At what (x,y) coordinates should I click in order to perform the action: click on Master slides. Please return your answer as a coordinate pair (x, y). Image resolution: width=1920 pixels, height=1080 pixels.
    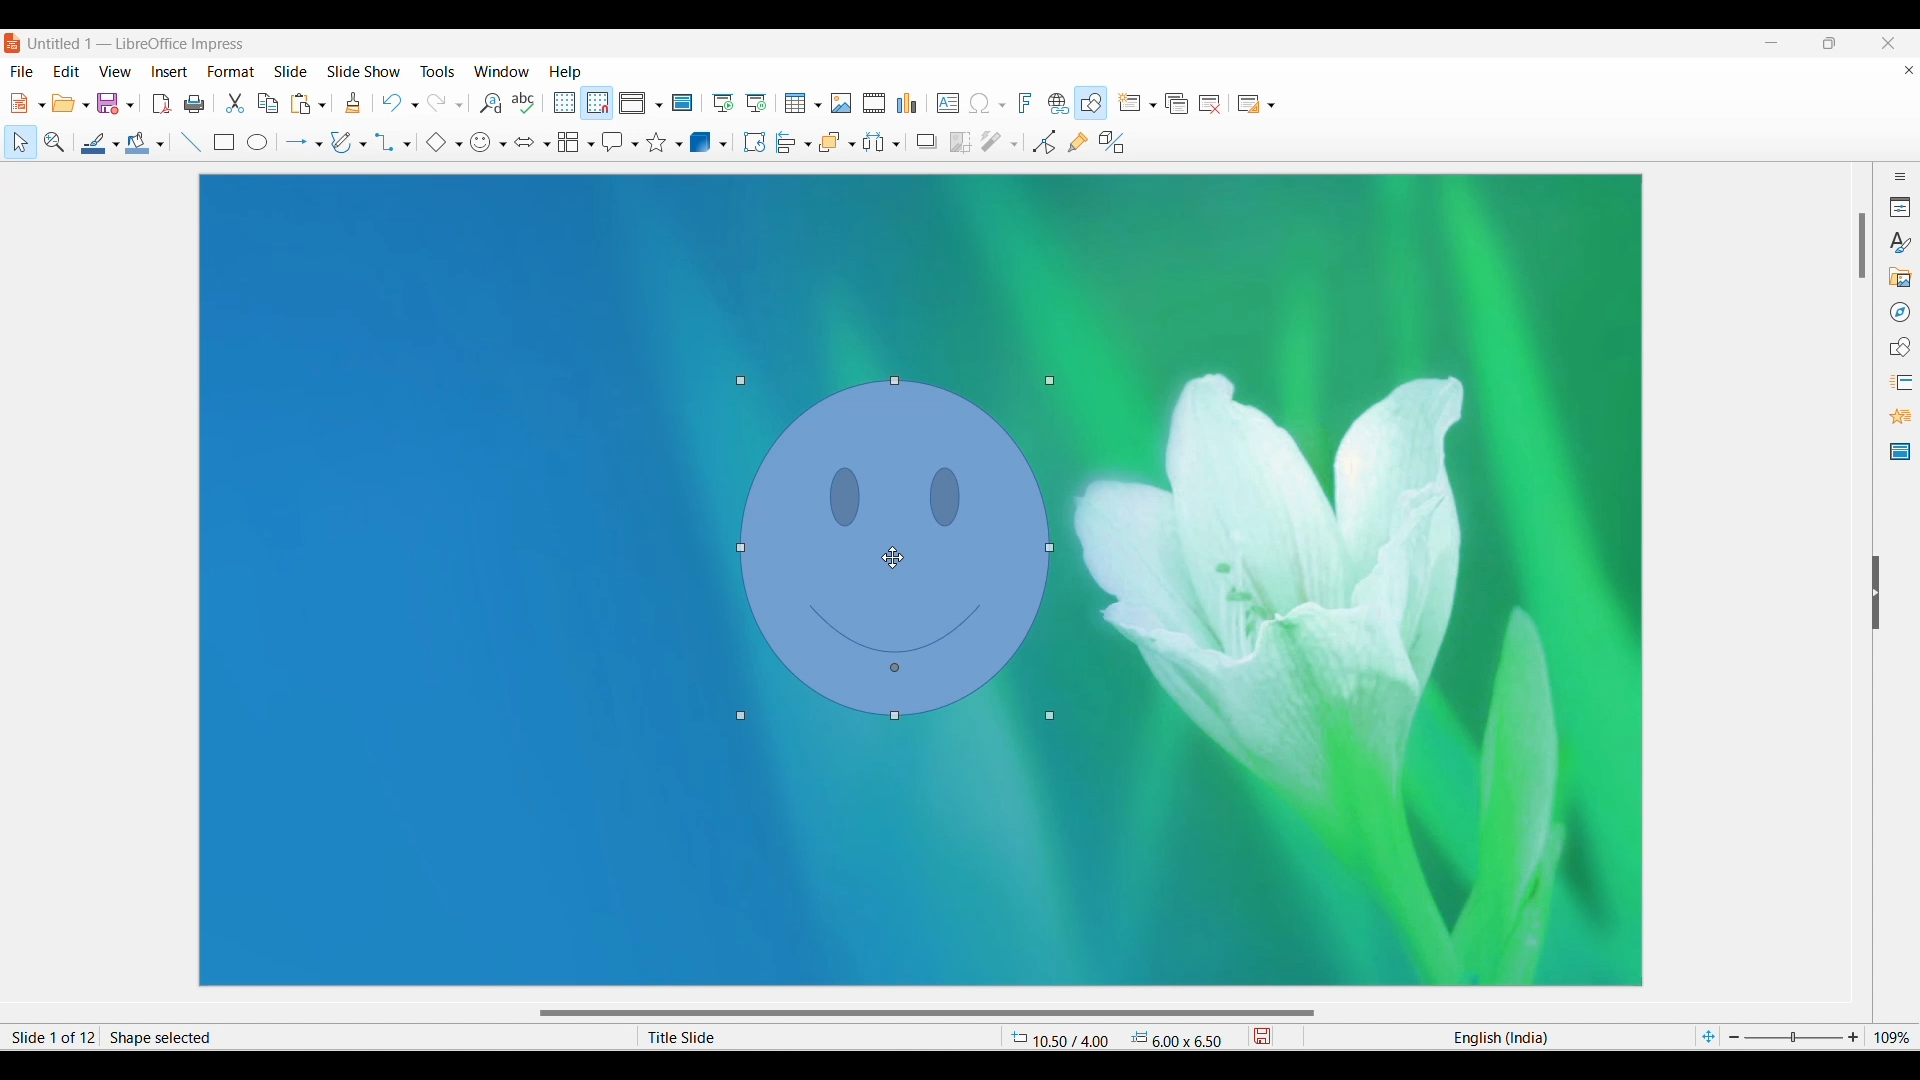
    Looking at the image, I should click on (1900, 451).